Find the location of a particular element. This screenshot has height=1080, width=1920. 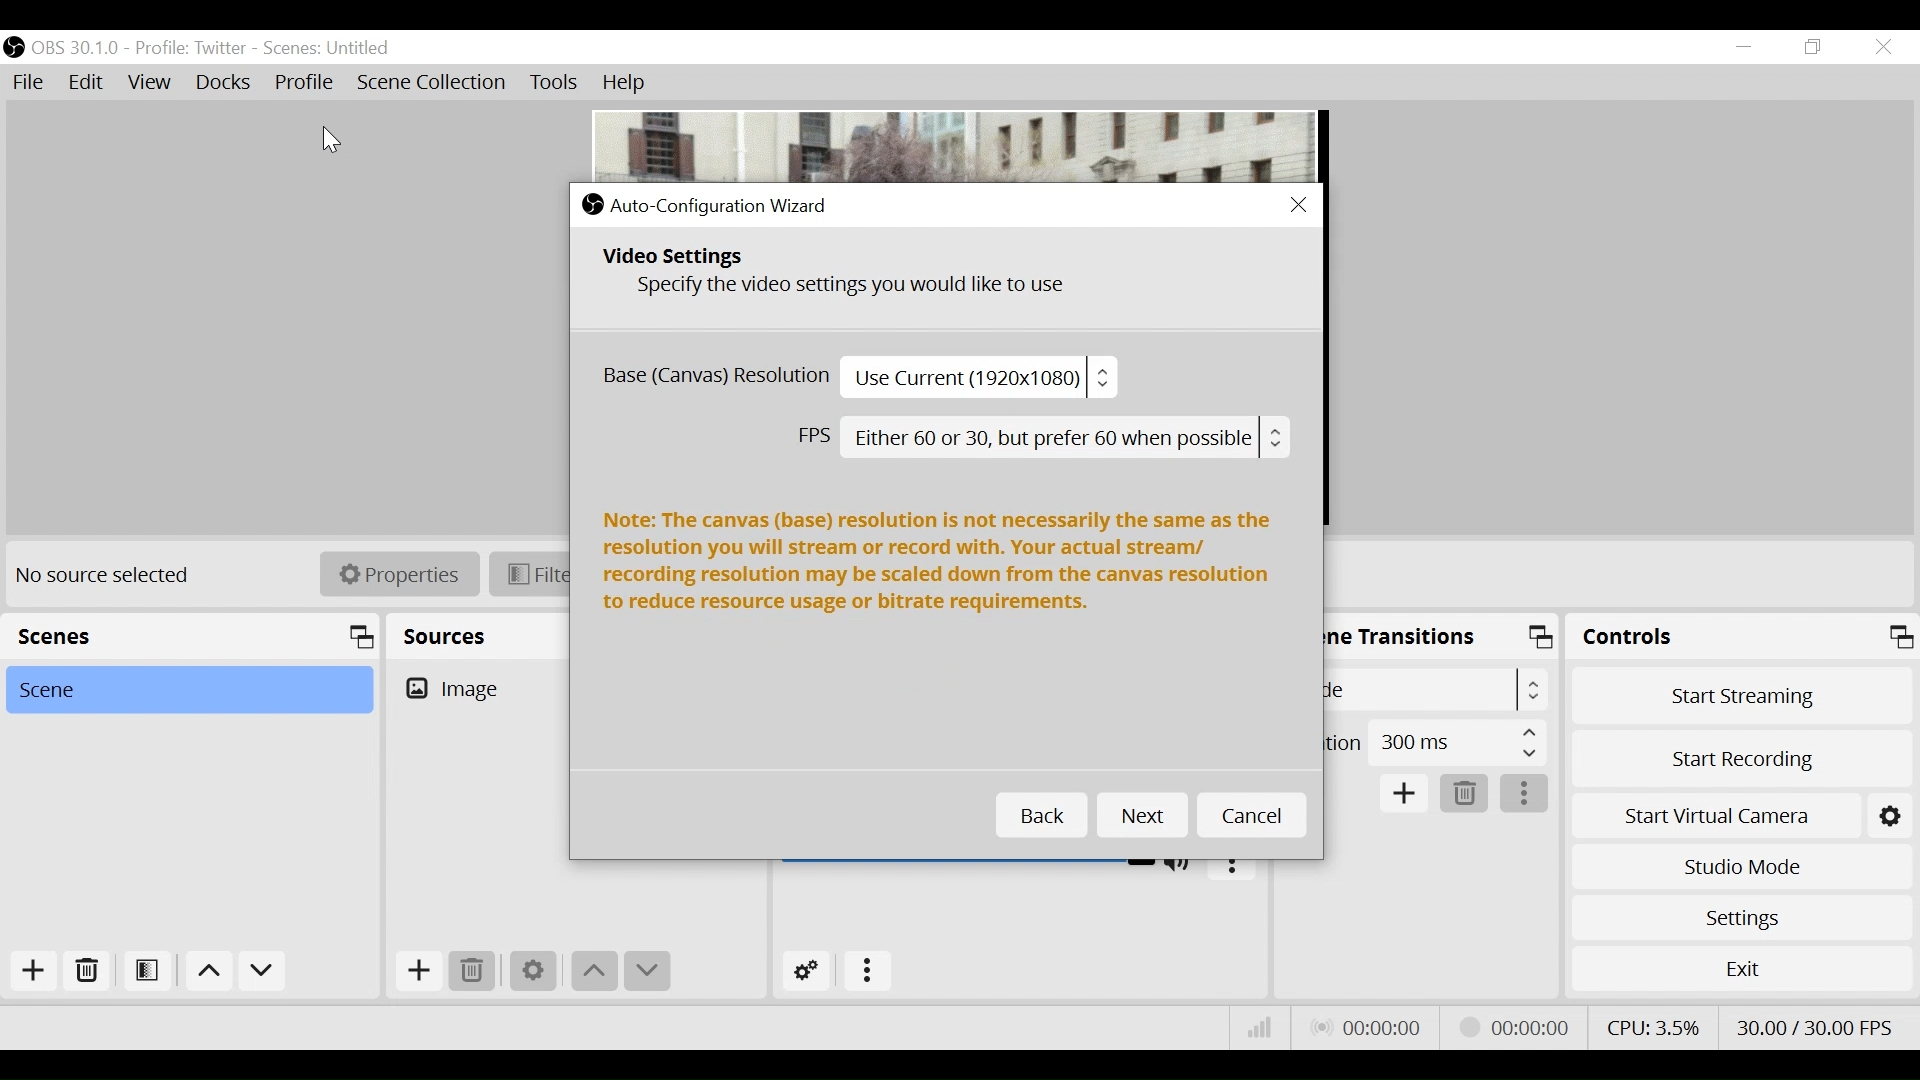

Specify what you want to use the program for is located at coordinates (847, 289).